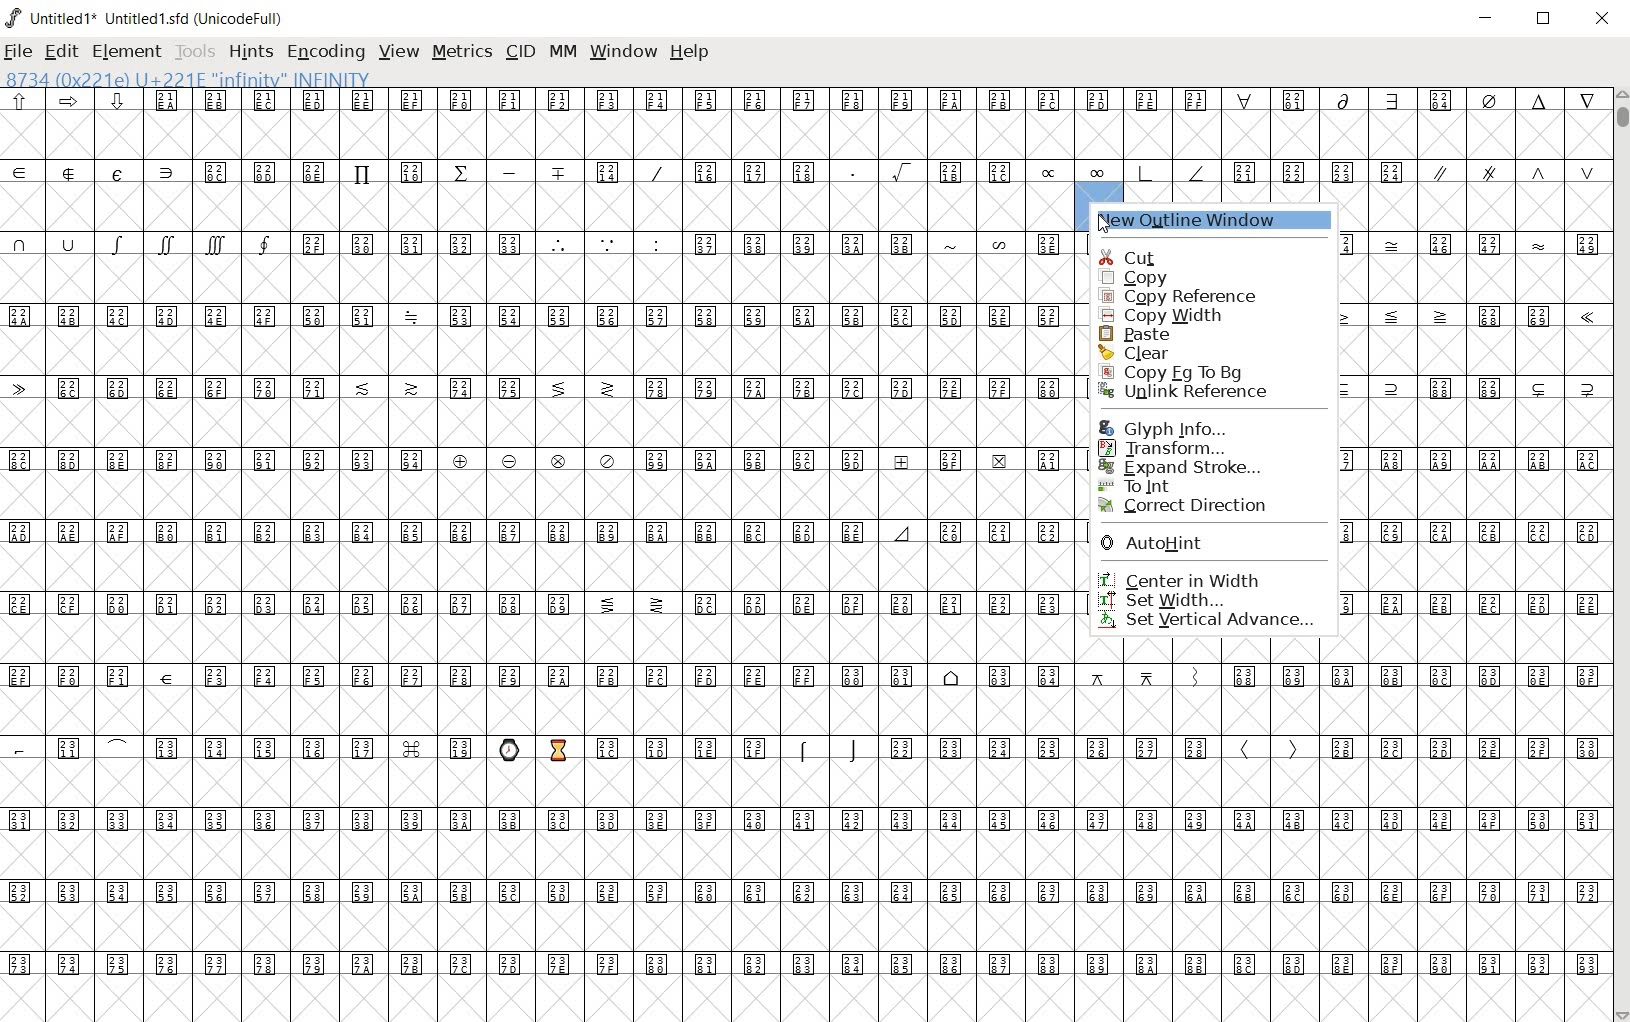 The image size is (1630, 1022). Describe the element at coordinates (1206, 426) in the screenshot. I see `Glyph Info` at that location.